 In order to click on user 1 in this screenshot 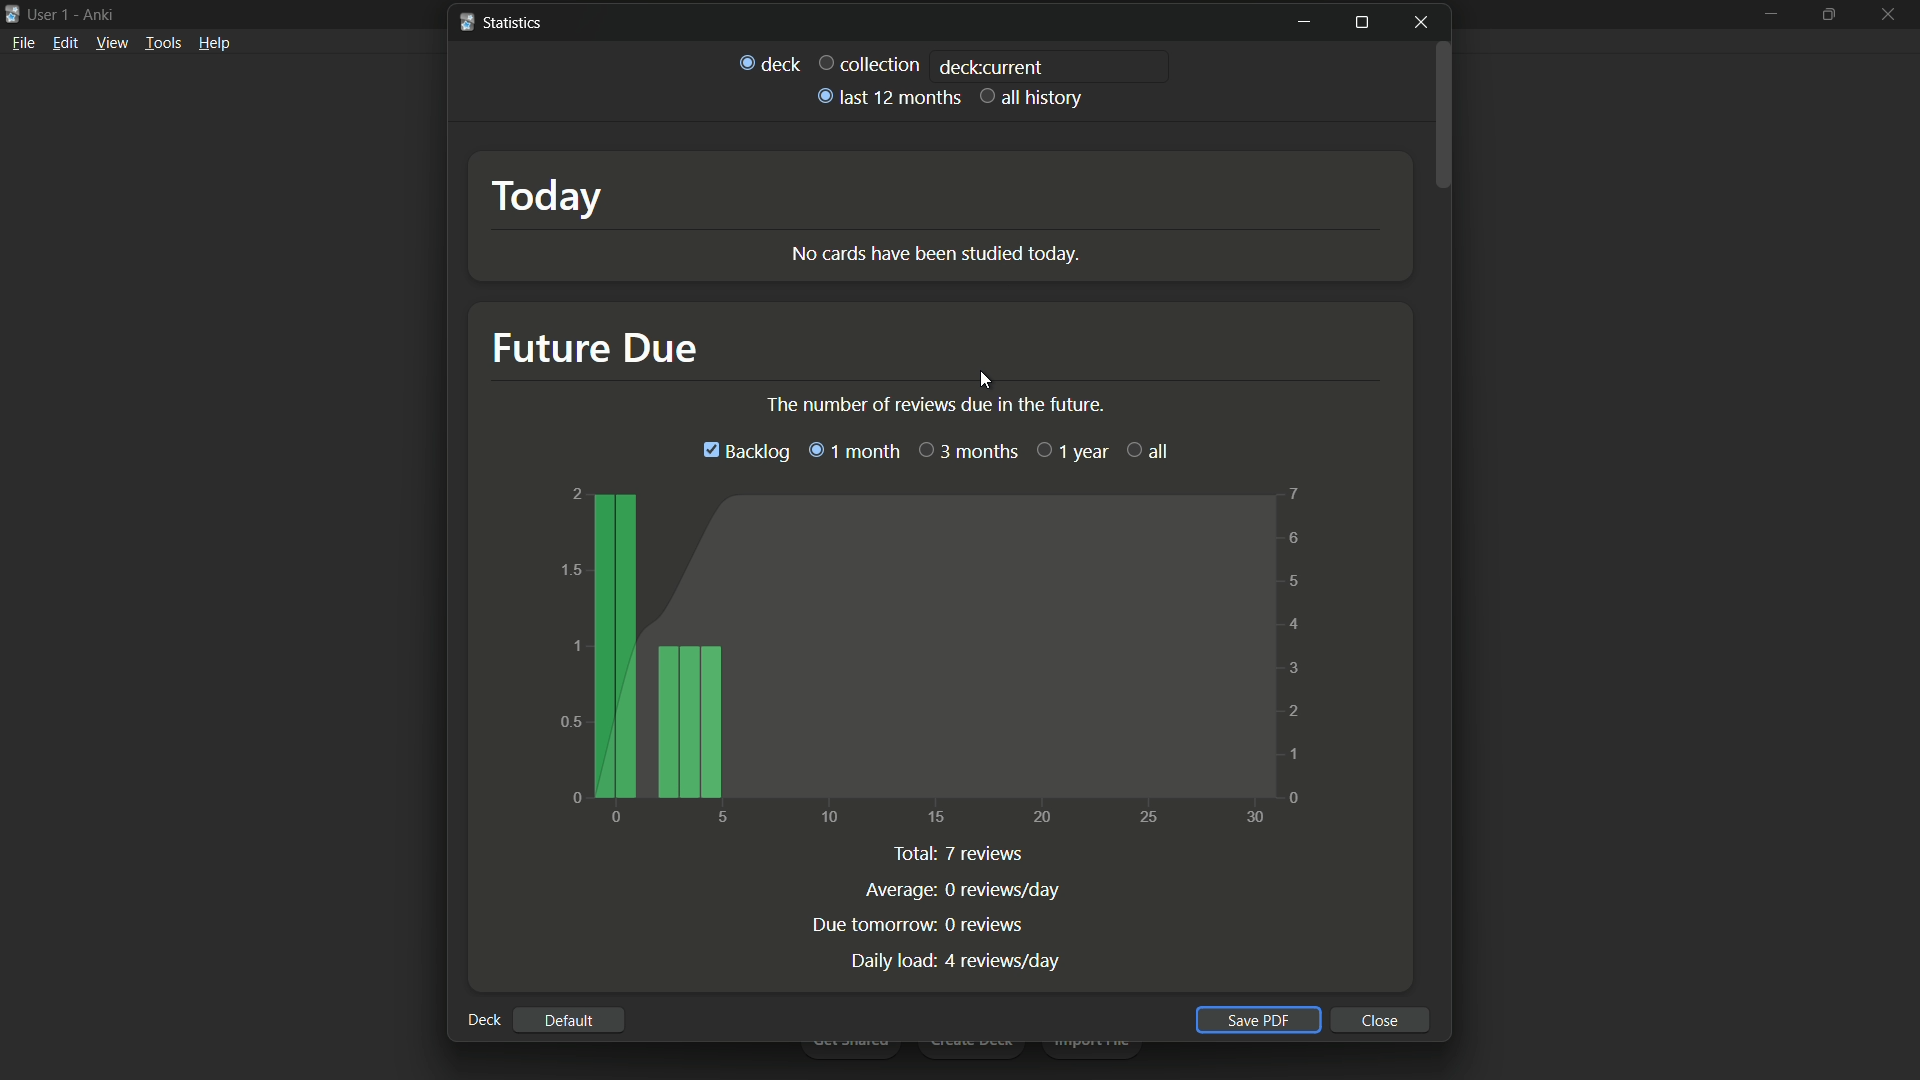, I will do `click(49, 14)`.